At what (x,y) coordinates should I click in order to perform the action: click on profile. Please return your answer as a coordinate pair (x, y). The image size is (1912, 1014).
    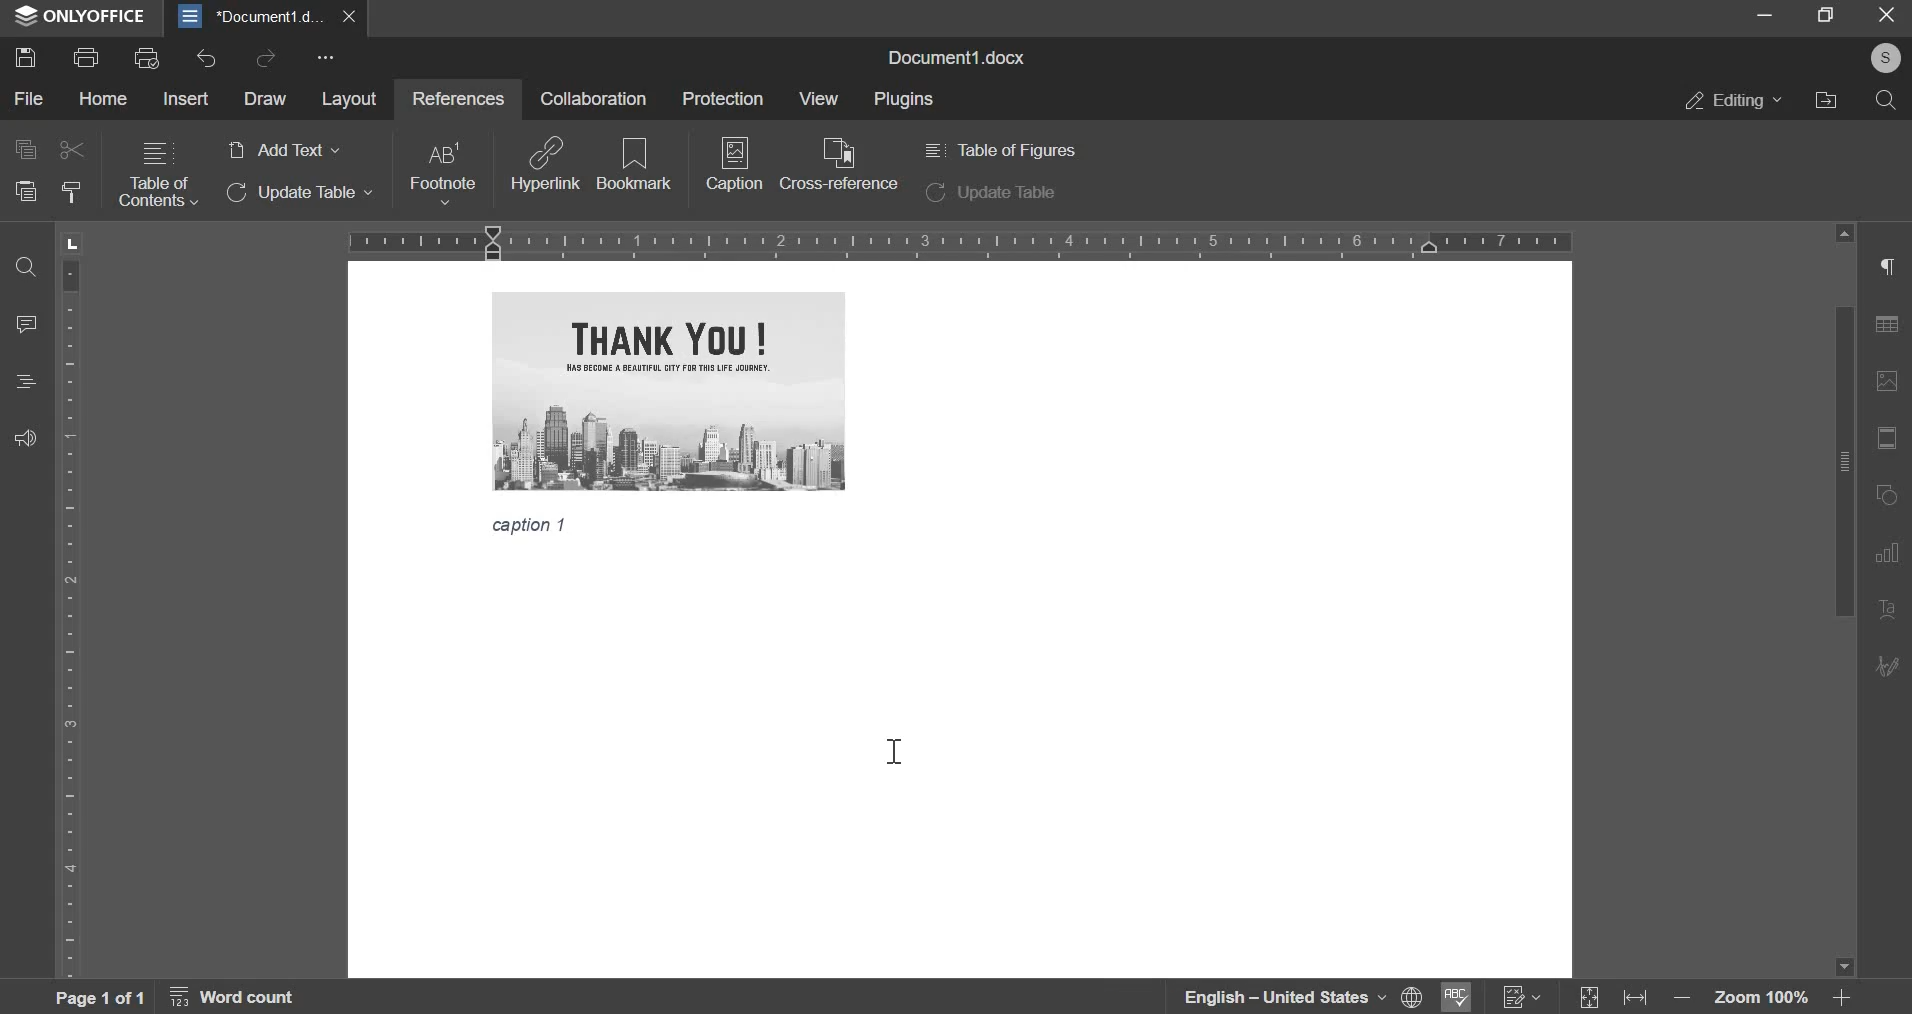
    Looking at the image, I should click on (1883, 58).